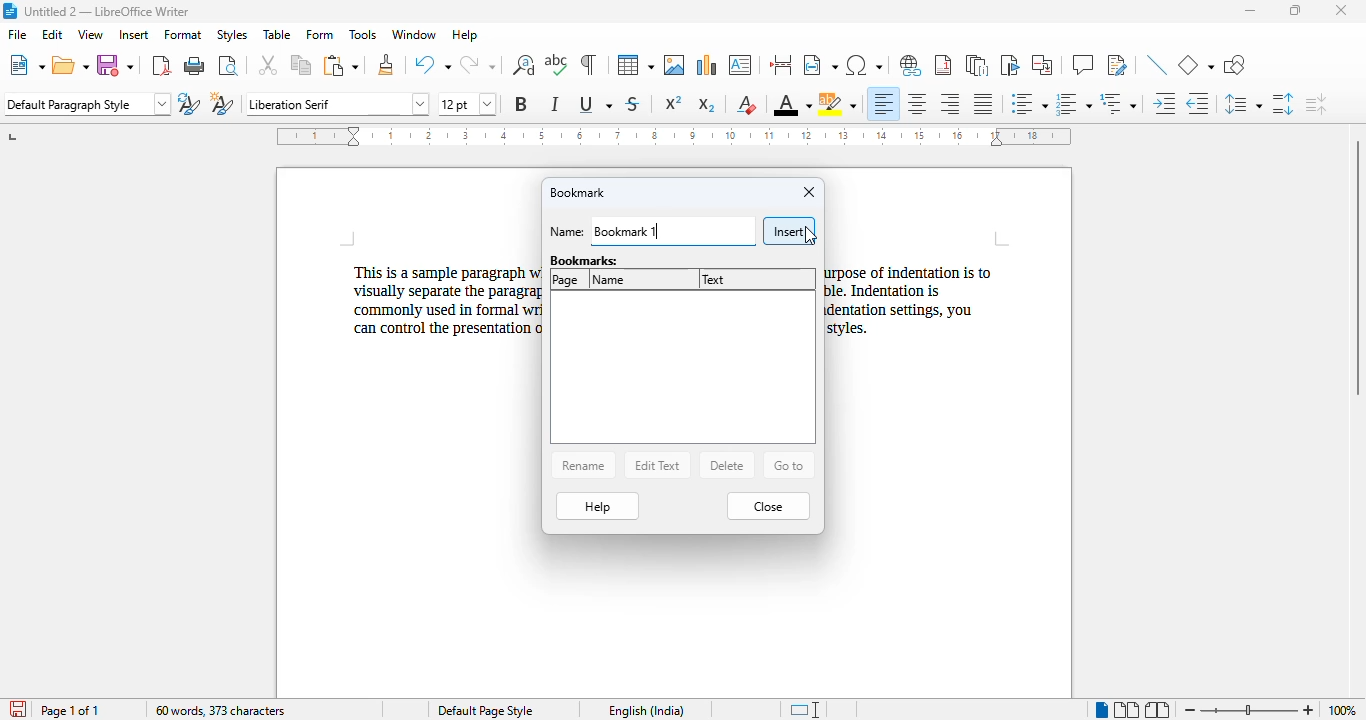  What do you see at coordinates (162, 65) in the screenshot?
I see `export directly as PDF` at bounding box center [162, 65].